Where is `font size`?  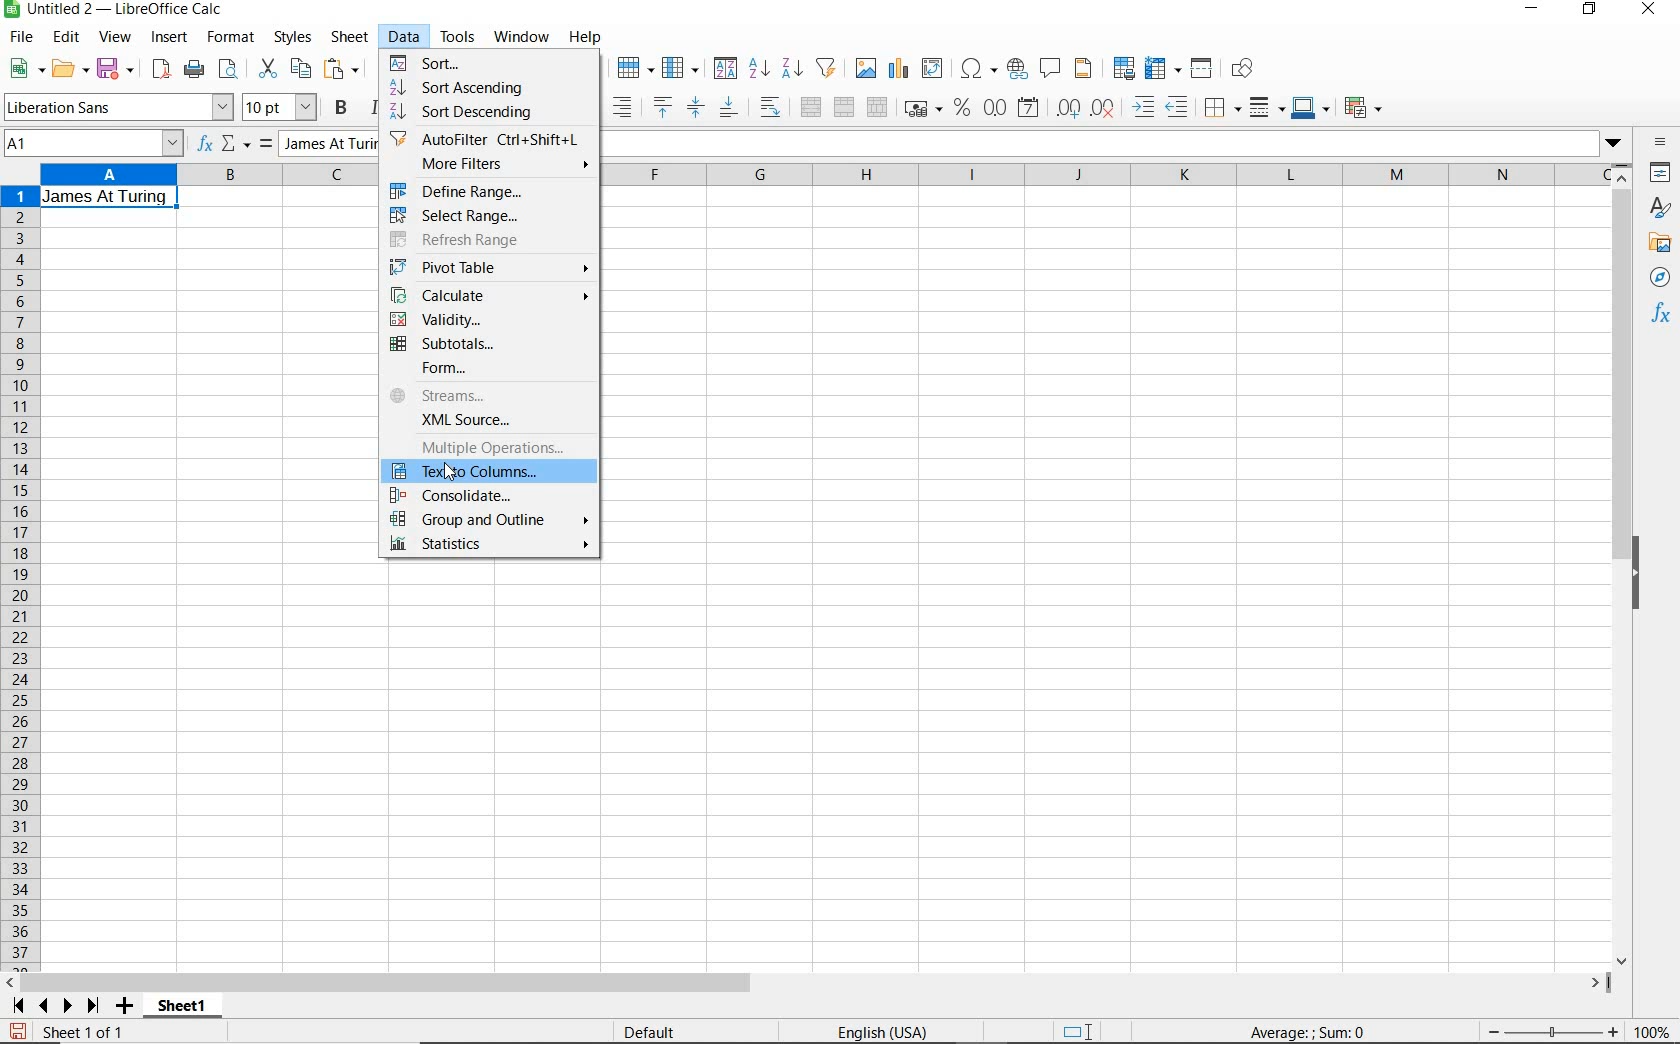 font size is located at coordinates (282, 107).